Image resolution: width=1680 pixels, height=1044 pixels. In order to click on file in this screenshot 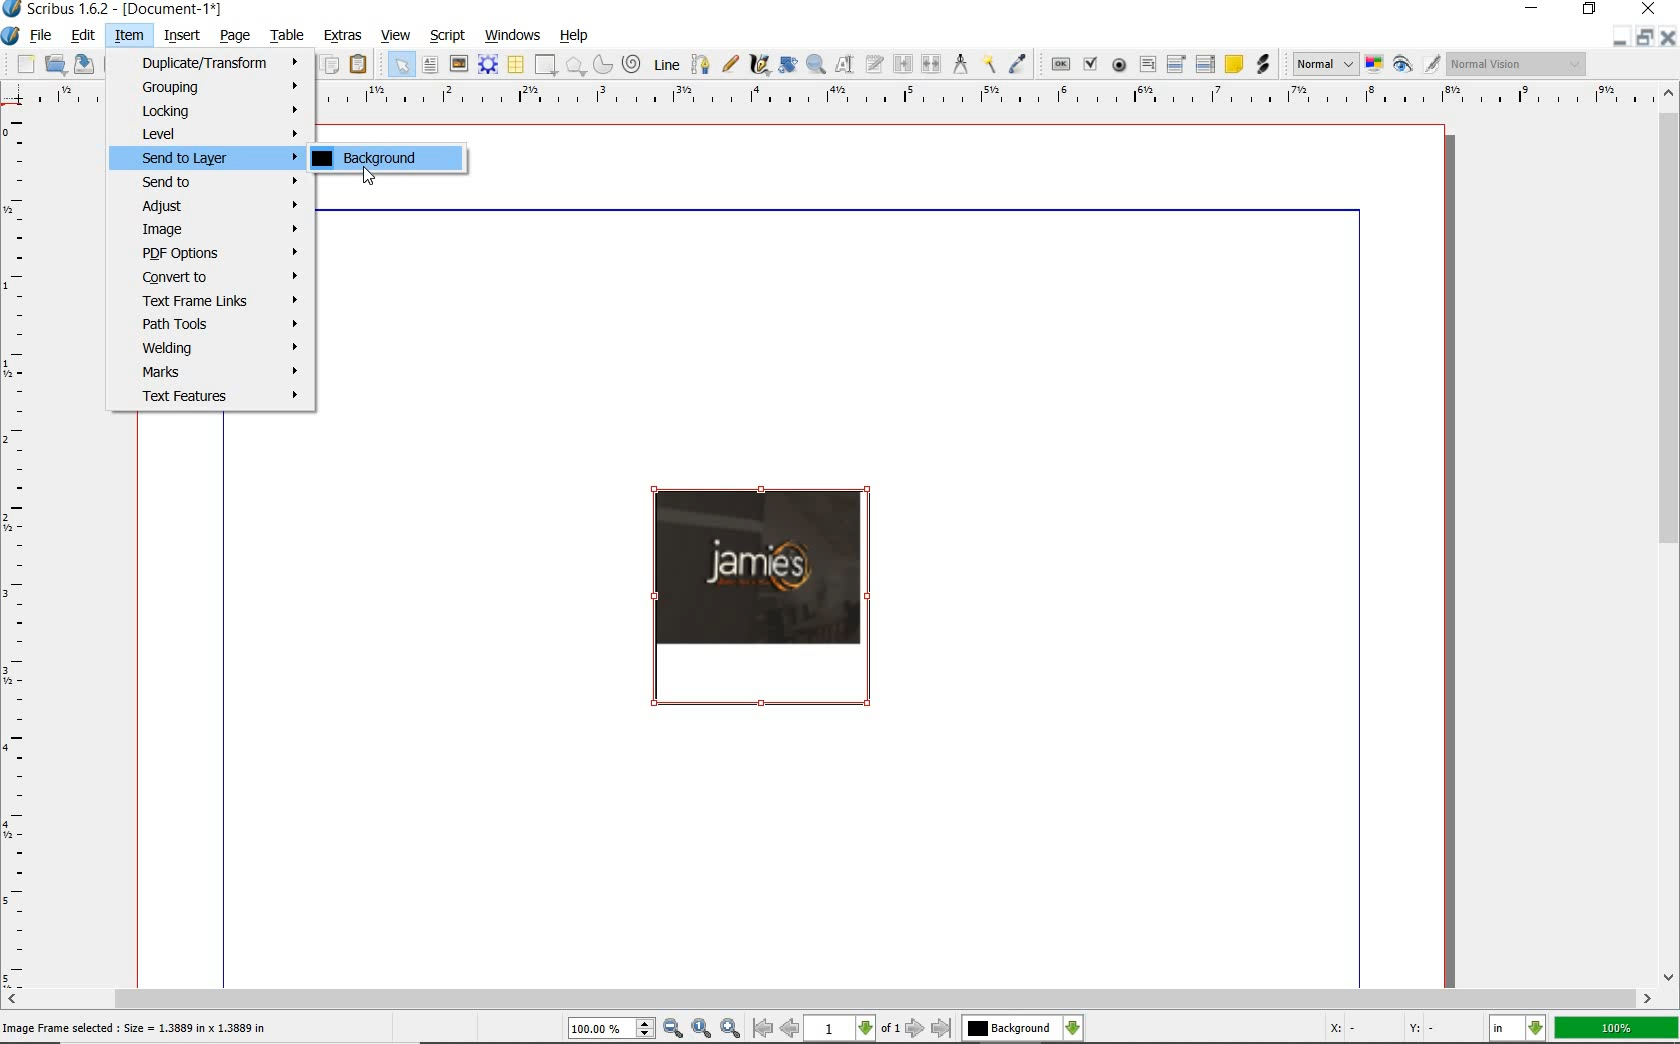, I will do `click(46, 34)`.